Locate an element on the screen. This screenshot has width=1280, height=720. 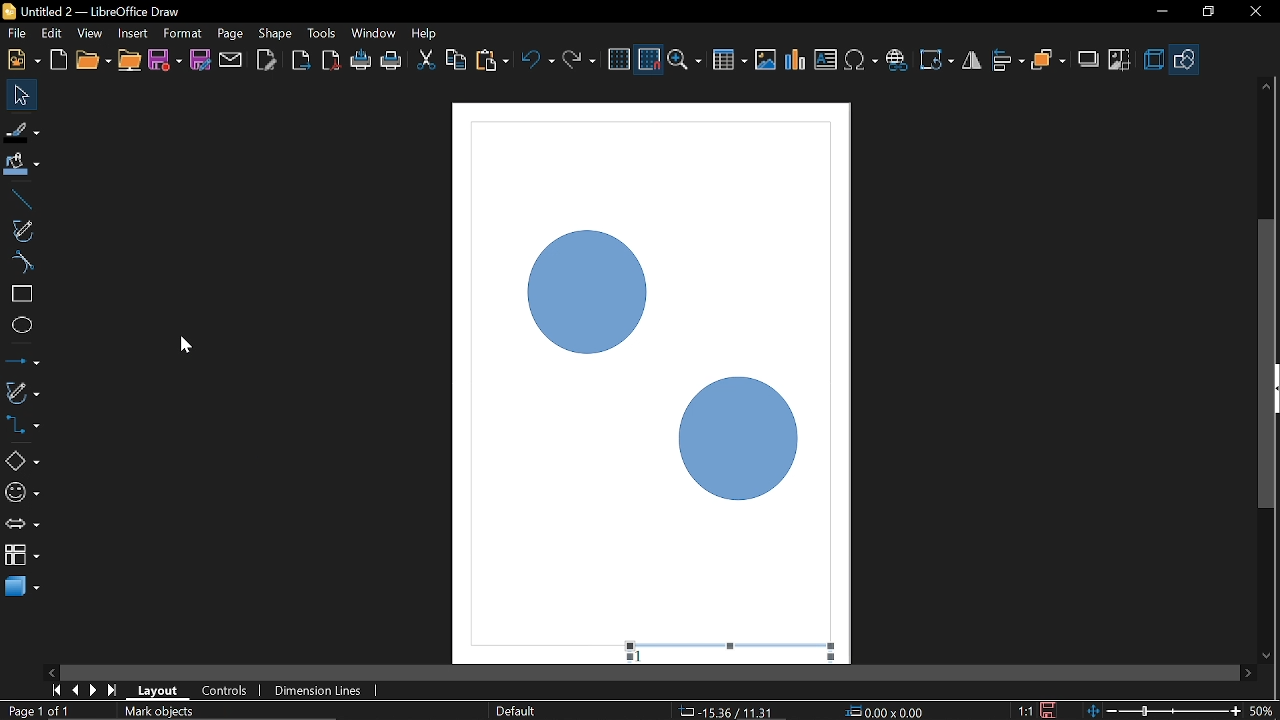
Move left is located at coordinates (50, 669).